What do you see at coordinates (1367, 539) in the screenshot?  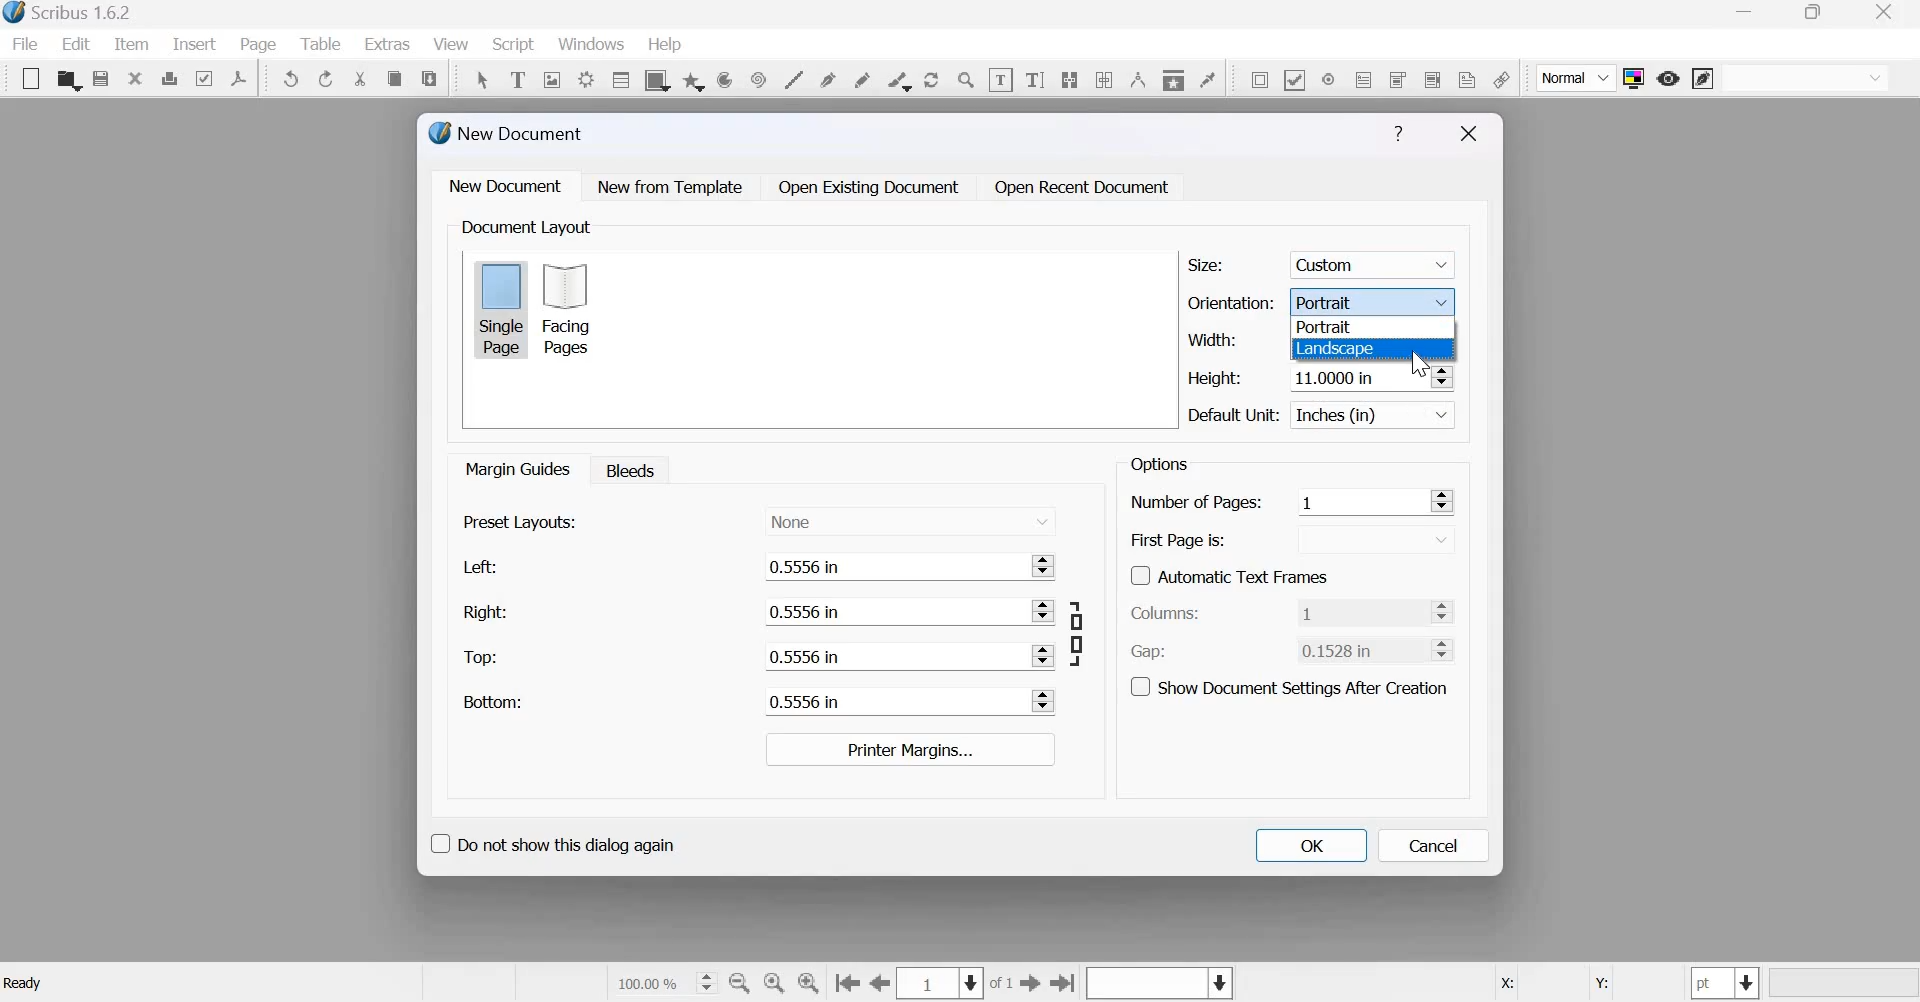 I see `down` at bounding box center [1367, 539].